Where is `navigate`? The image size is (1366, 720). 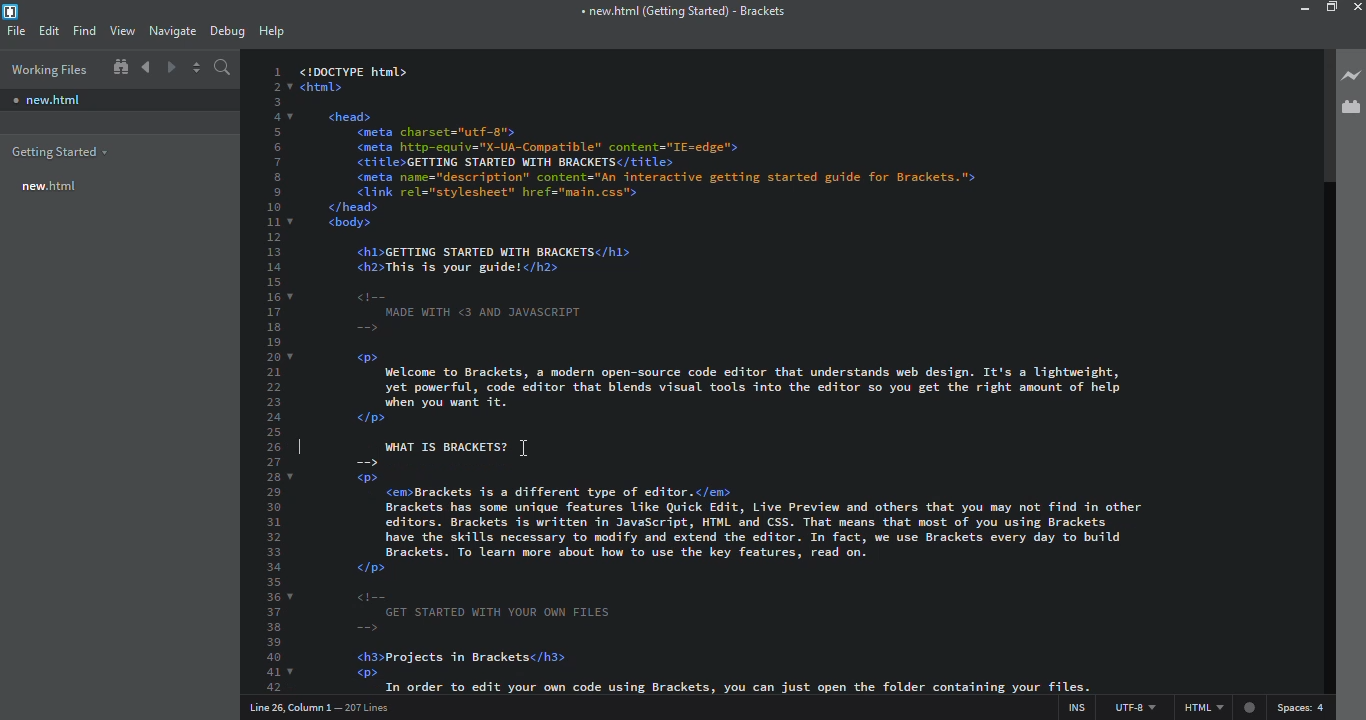 navigate is located at coordinates (171, 31).